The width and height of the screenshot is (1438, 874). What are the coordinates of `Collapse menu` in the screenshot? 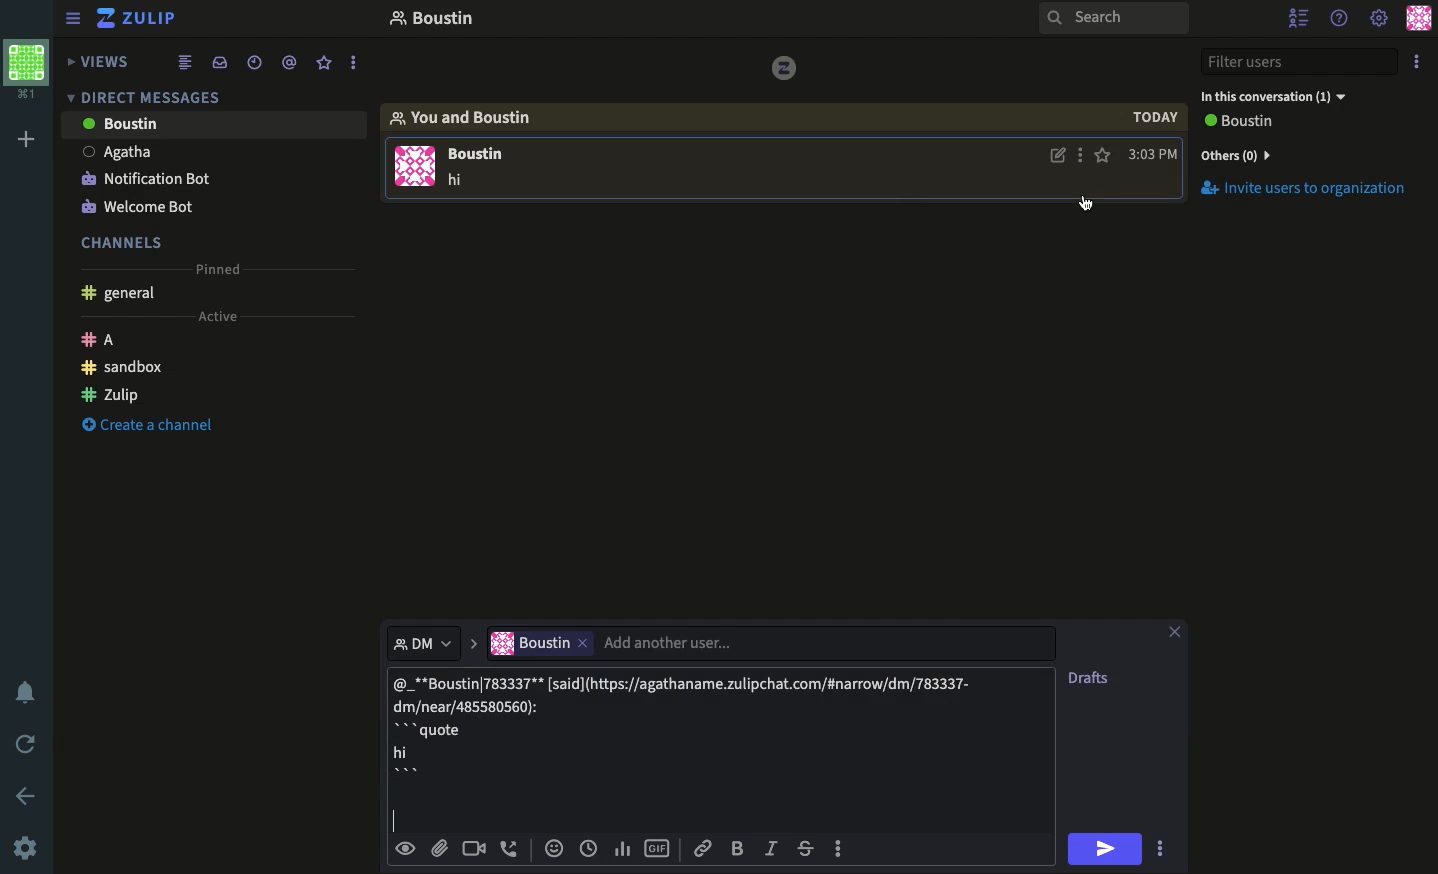 It's located at (75, 20).